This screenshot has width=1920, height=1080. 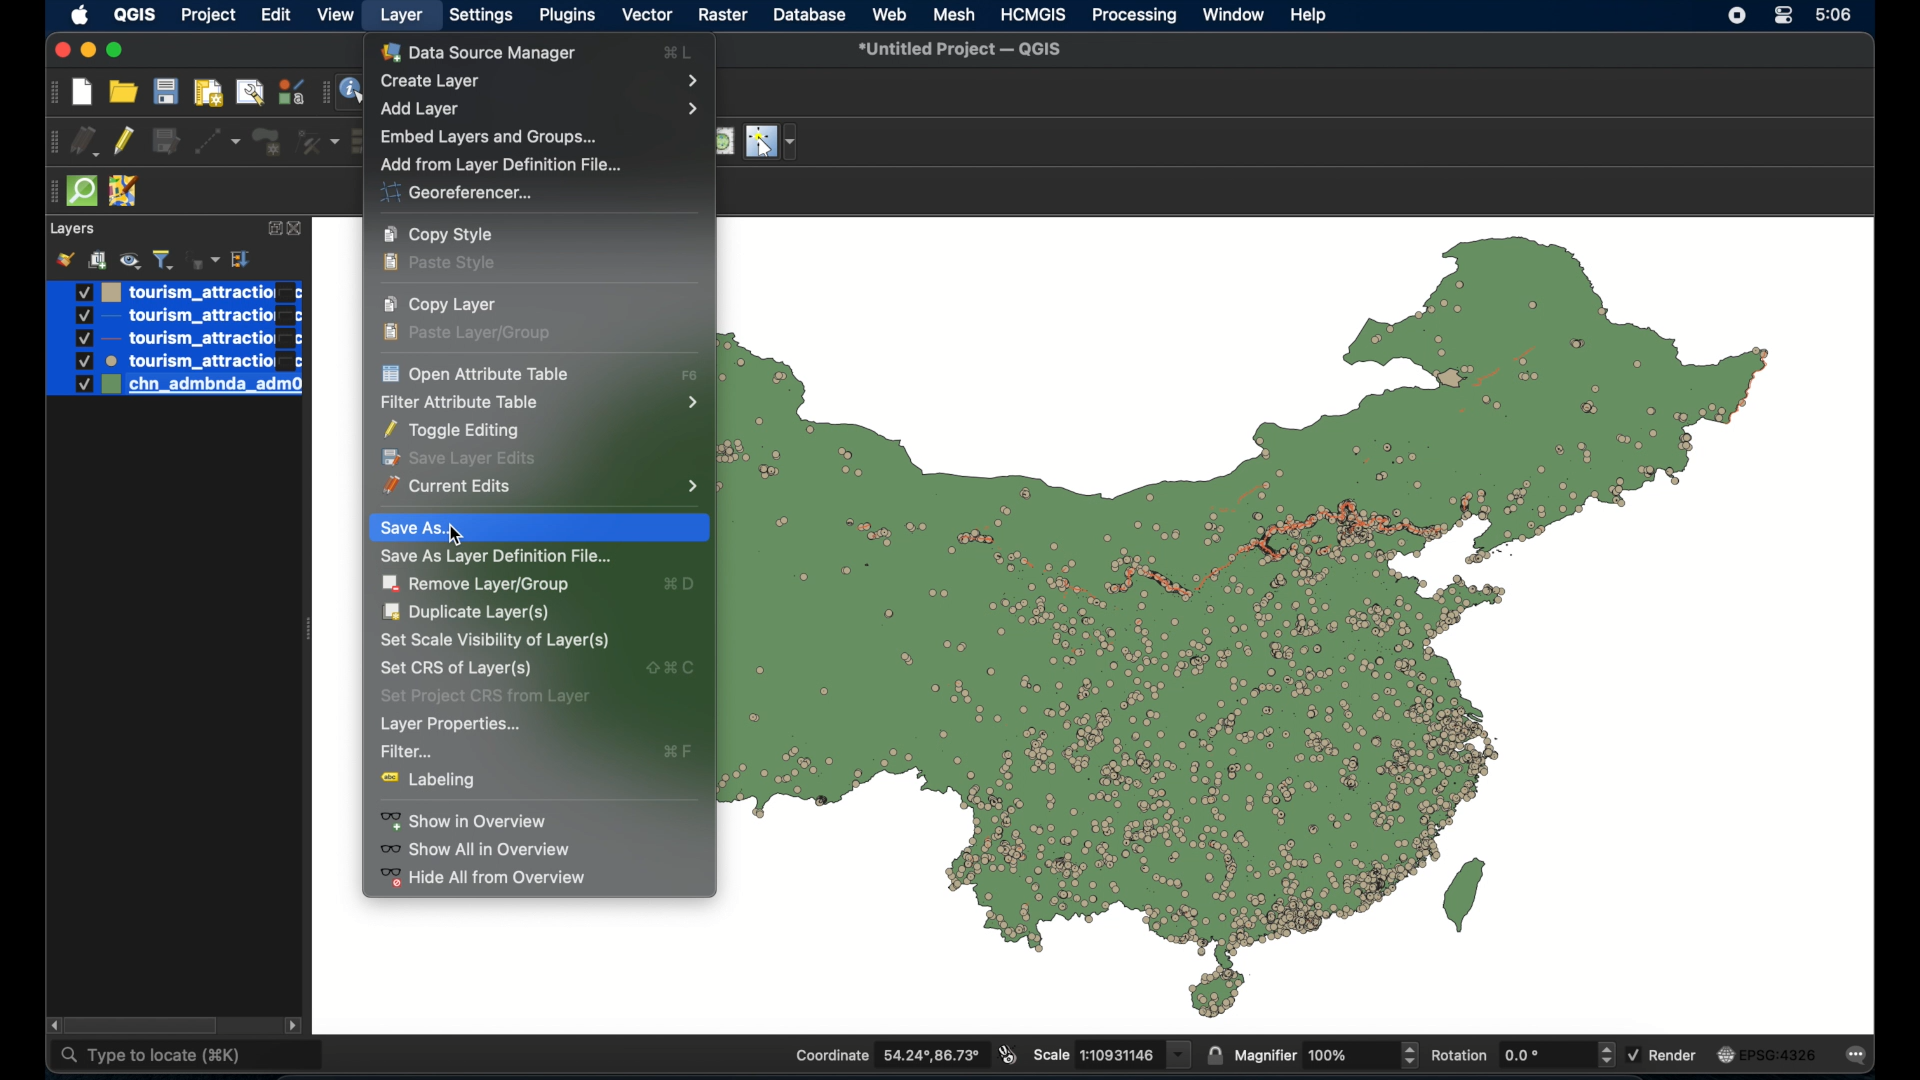 I want to click on lock scale, so click(x=1214, y=1052).